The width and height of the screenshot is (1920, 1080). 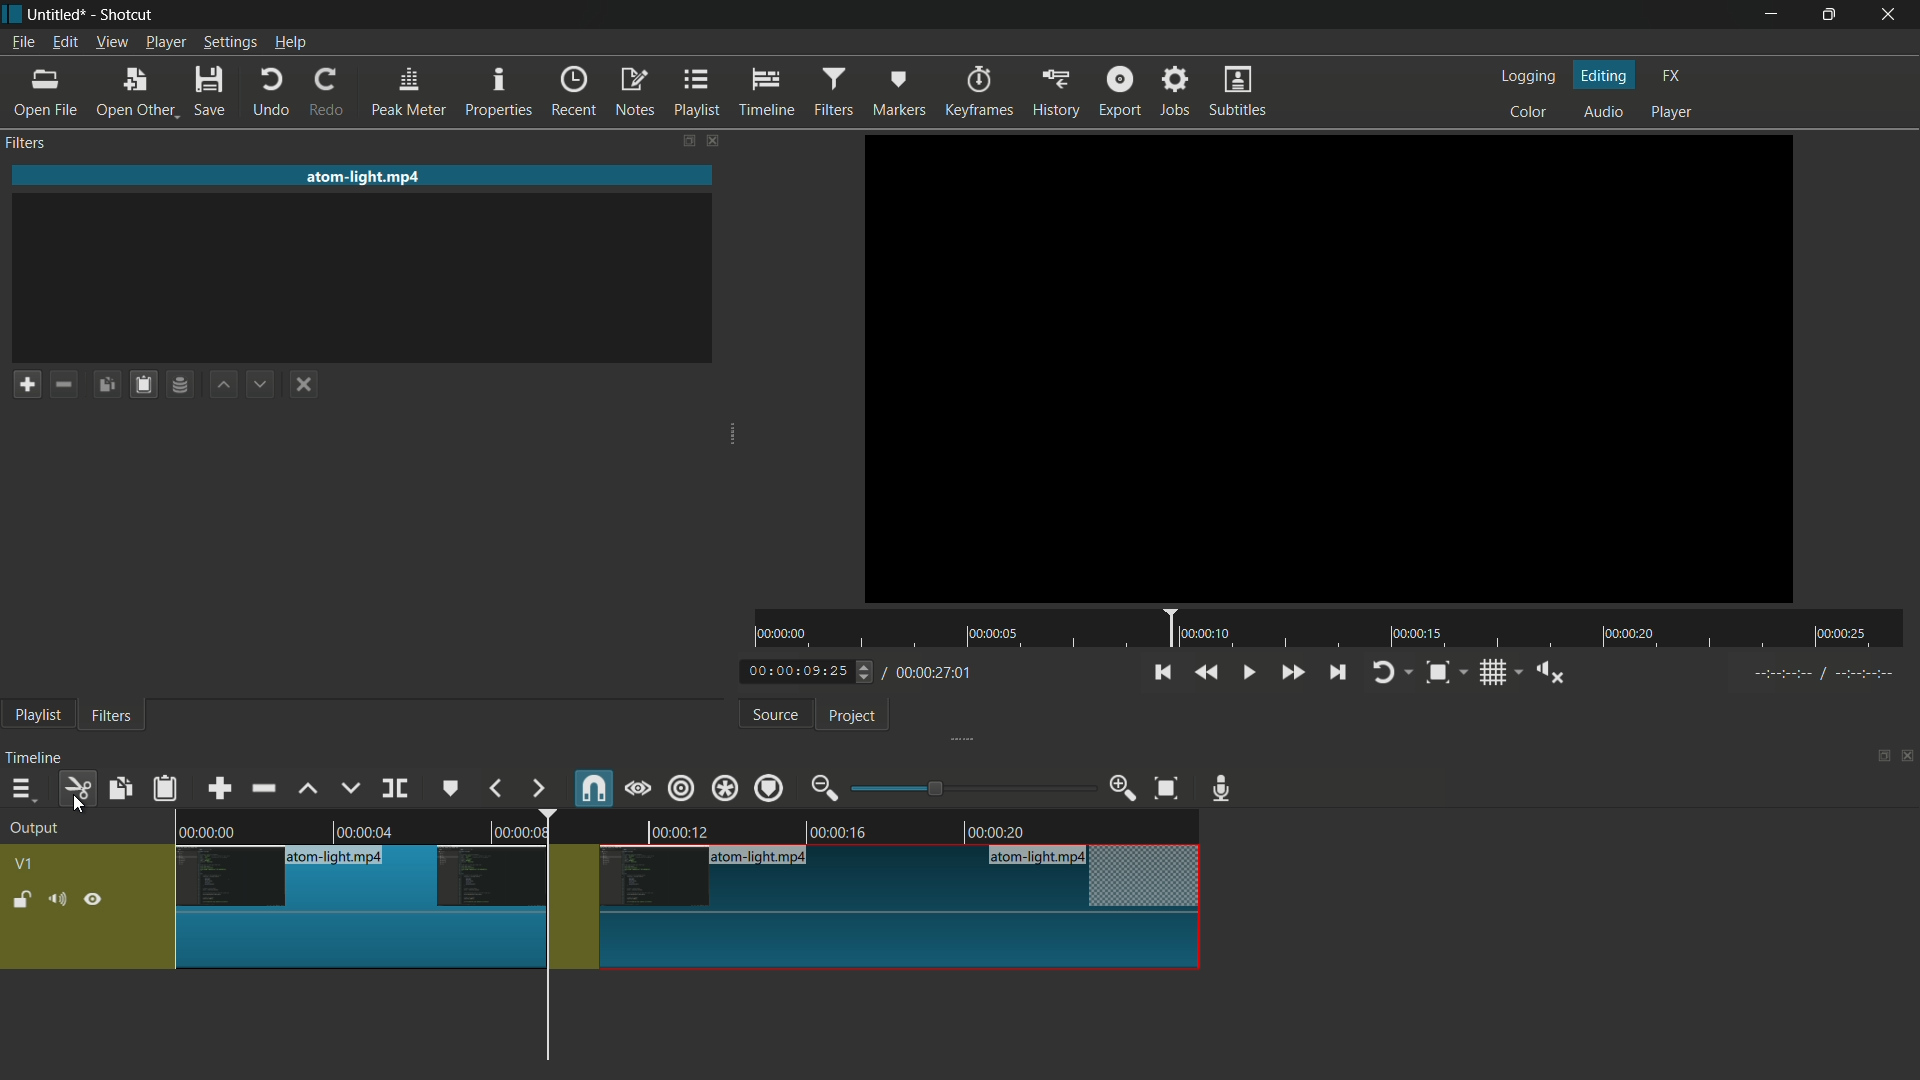 I want to click on move filter down, so click(x=266, y=383).